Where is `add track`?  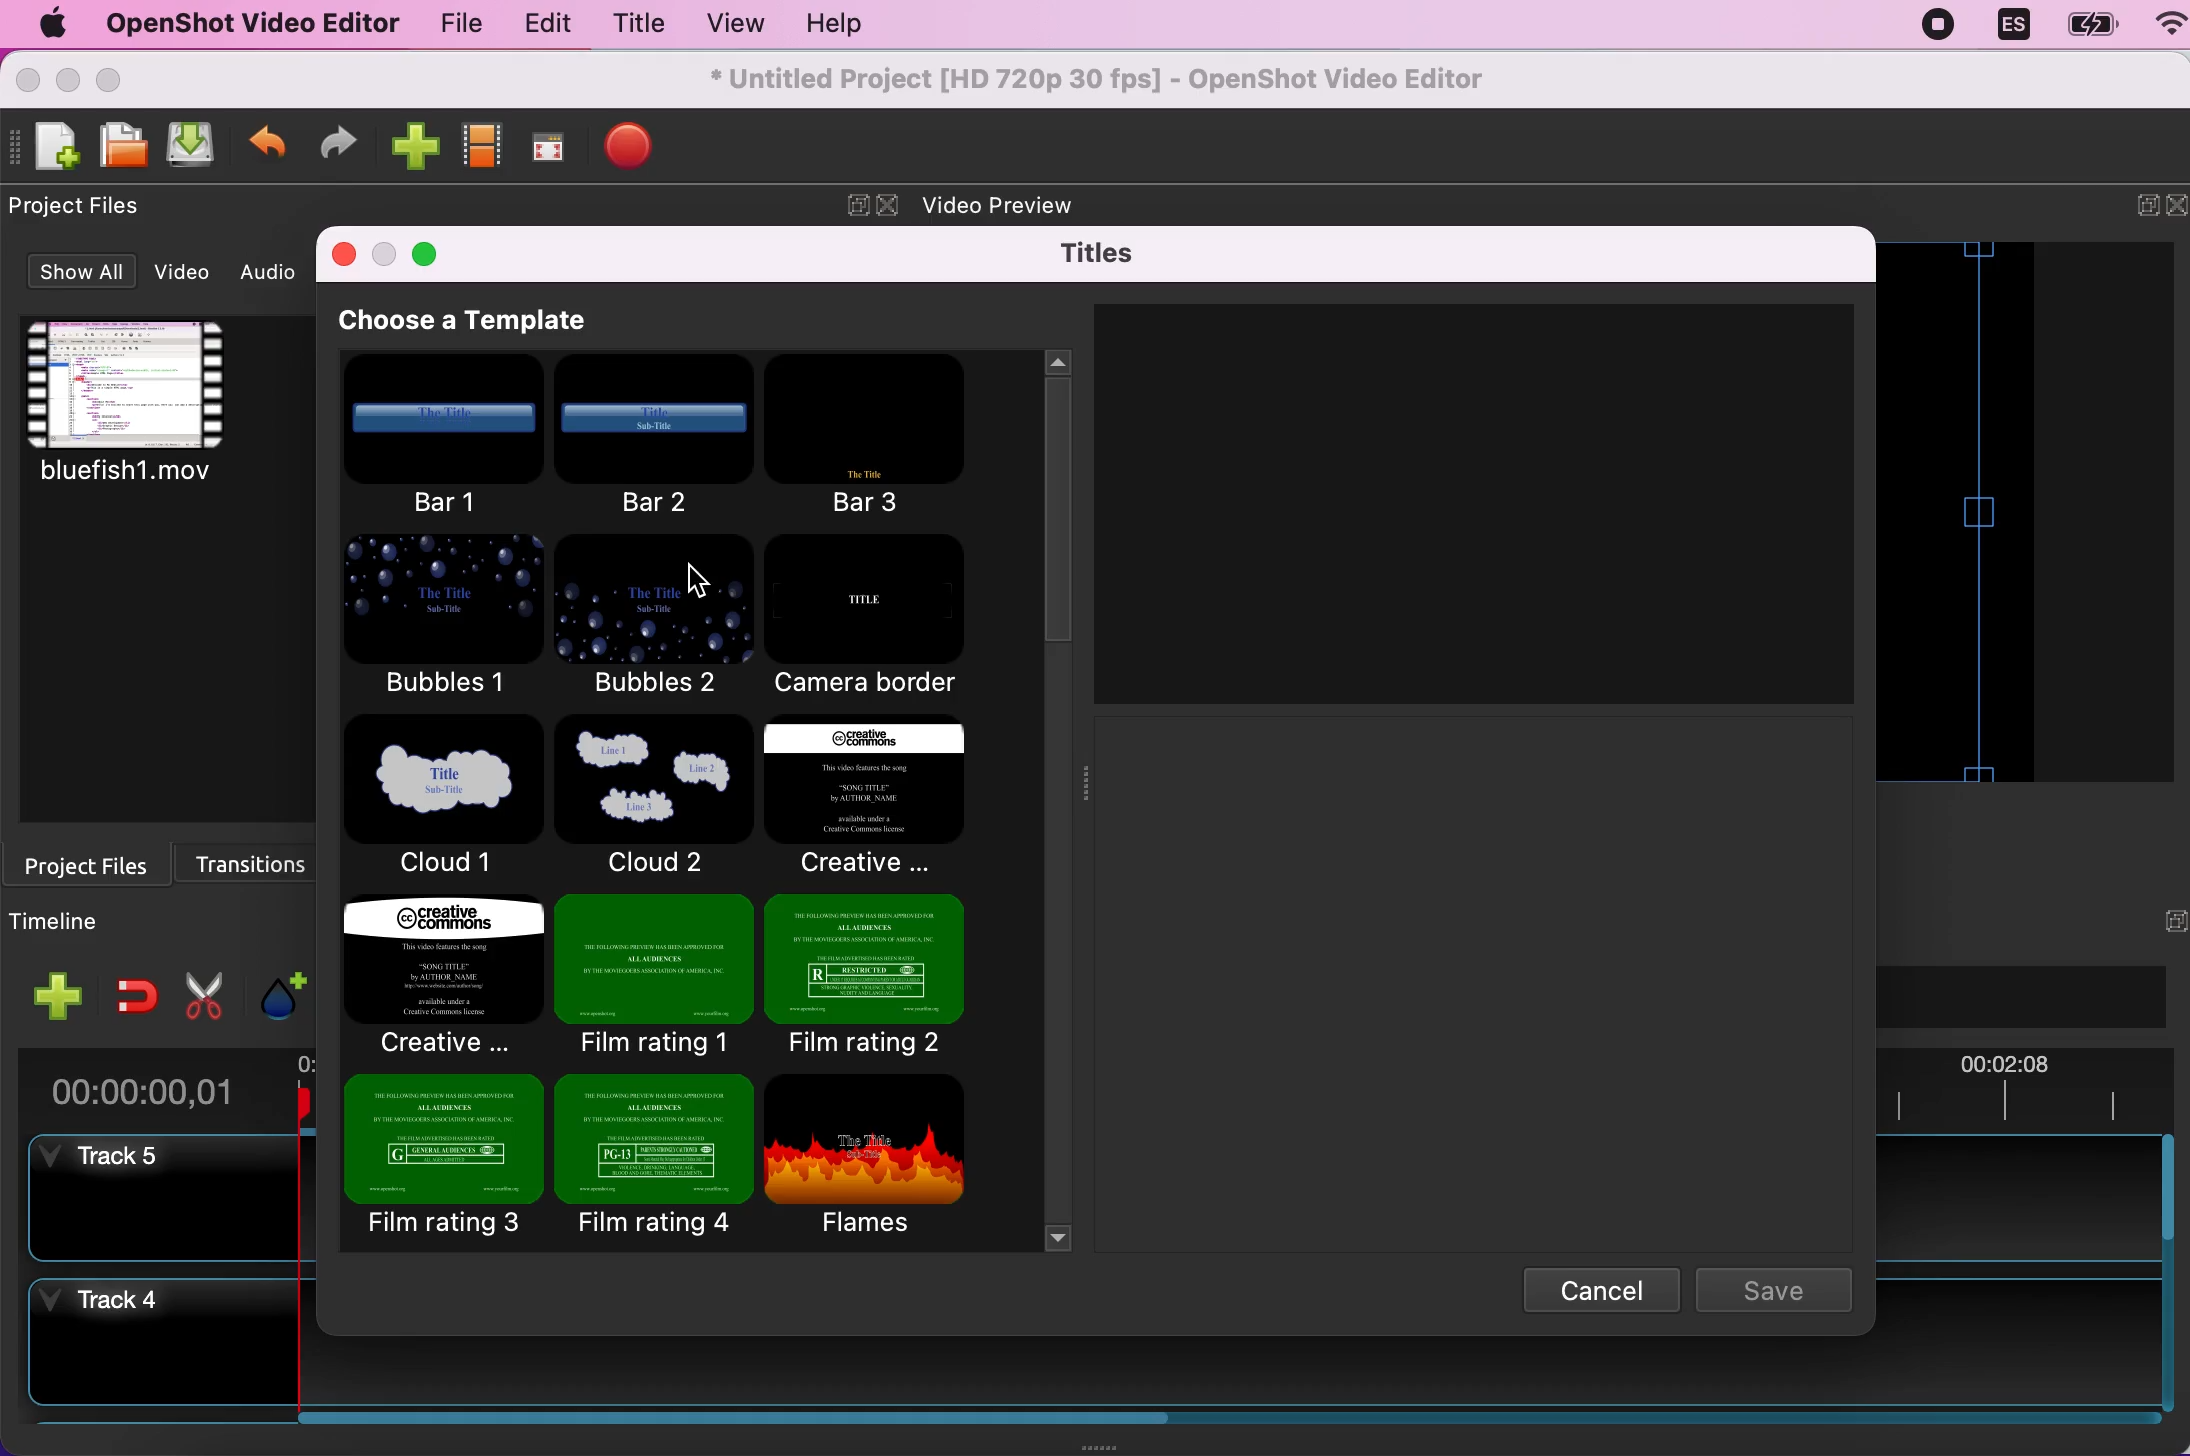
add track is located at coordinates (60, 996).